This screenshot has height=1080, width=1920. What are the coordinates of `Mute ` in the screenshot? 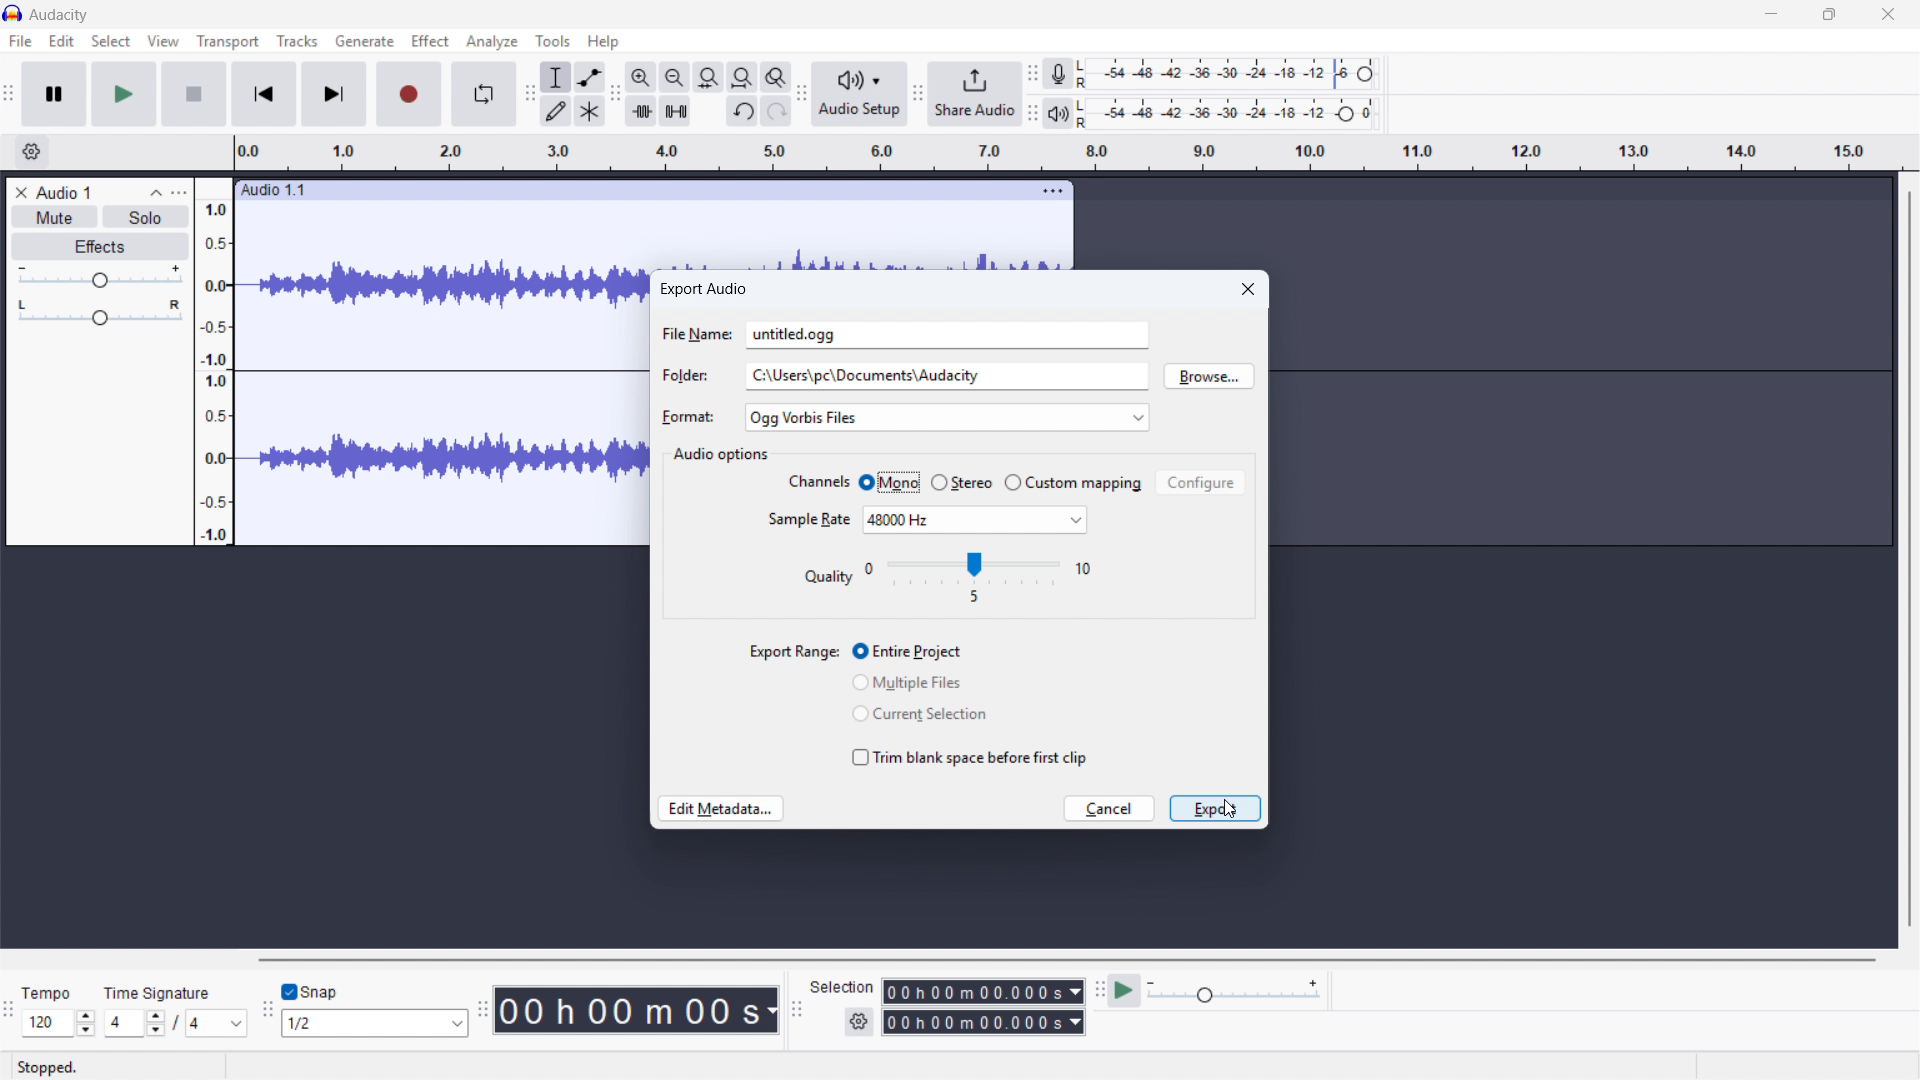 It's located at (53, 216).